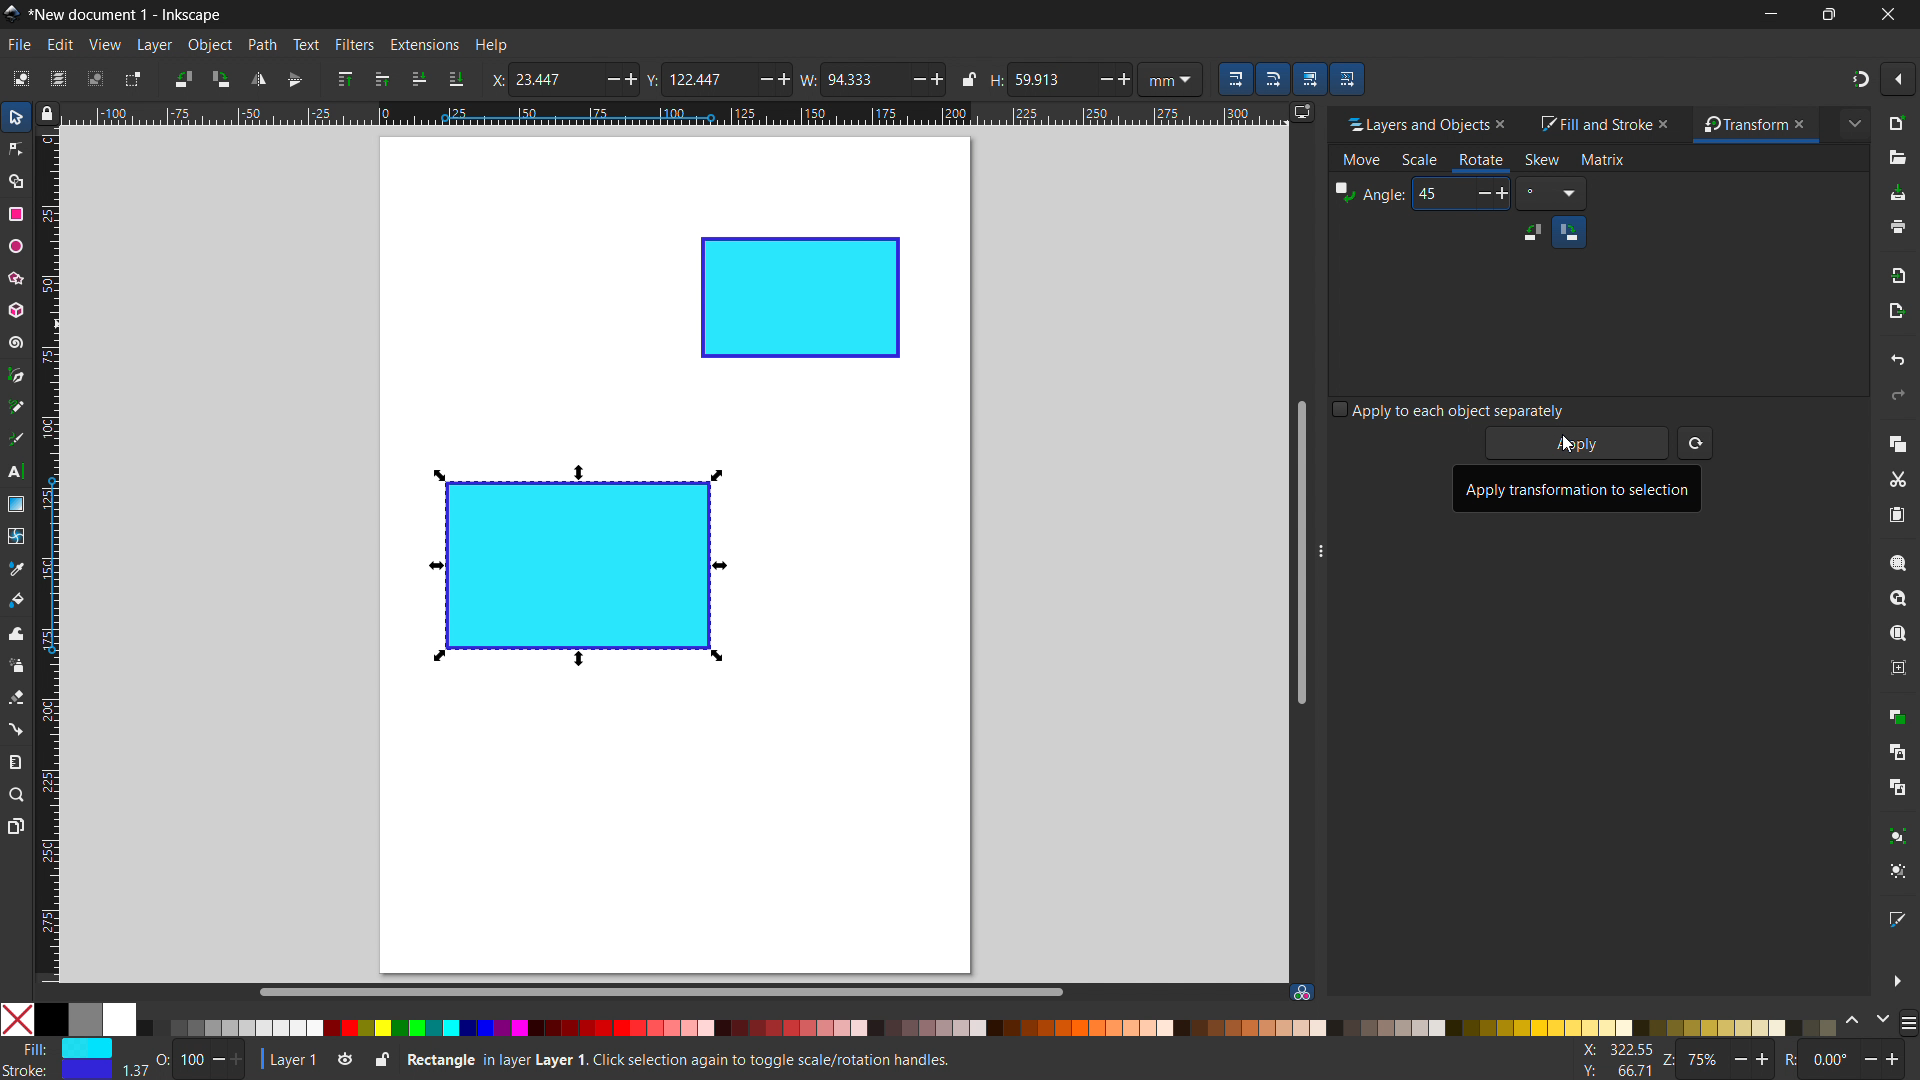 Image resolution: width=1920 pixels, height=1080 pixels. Describe the element at coordinates (13, 180) in the screenshot. I see `shape builder tool` at that location.